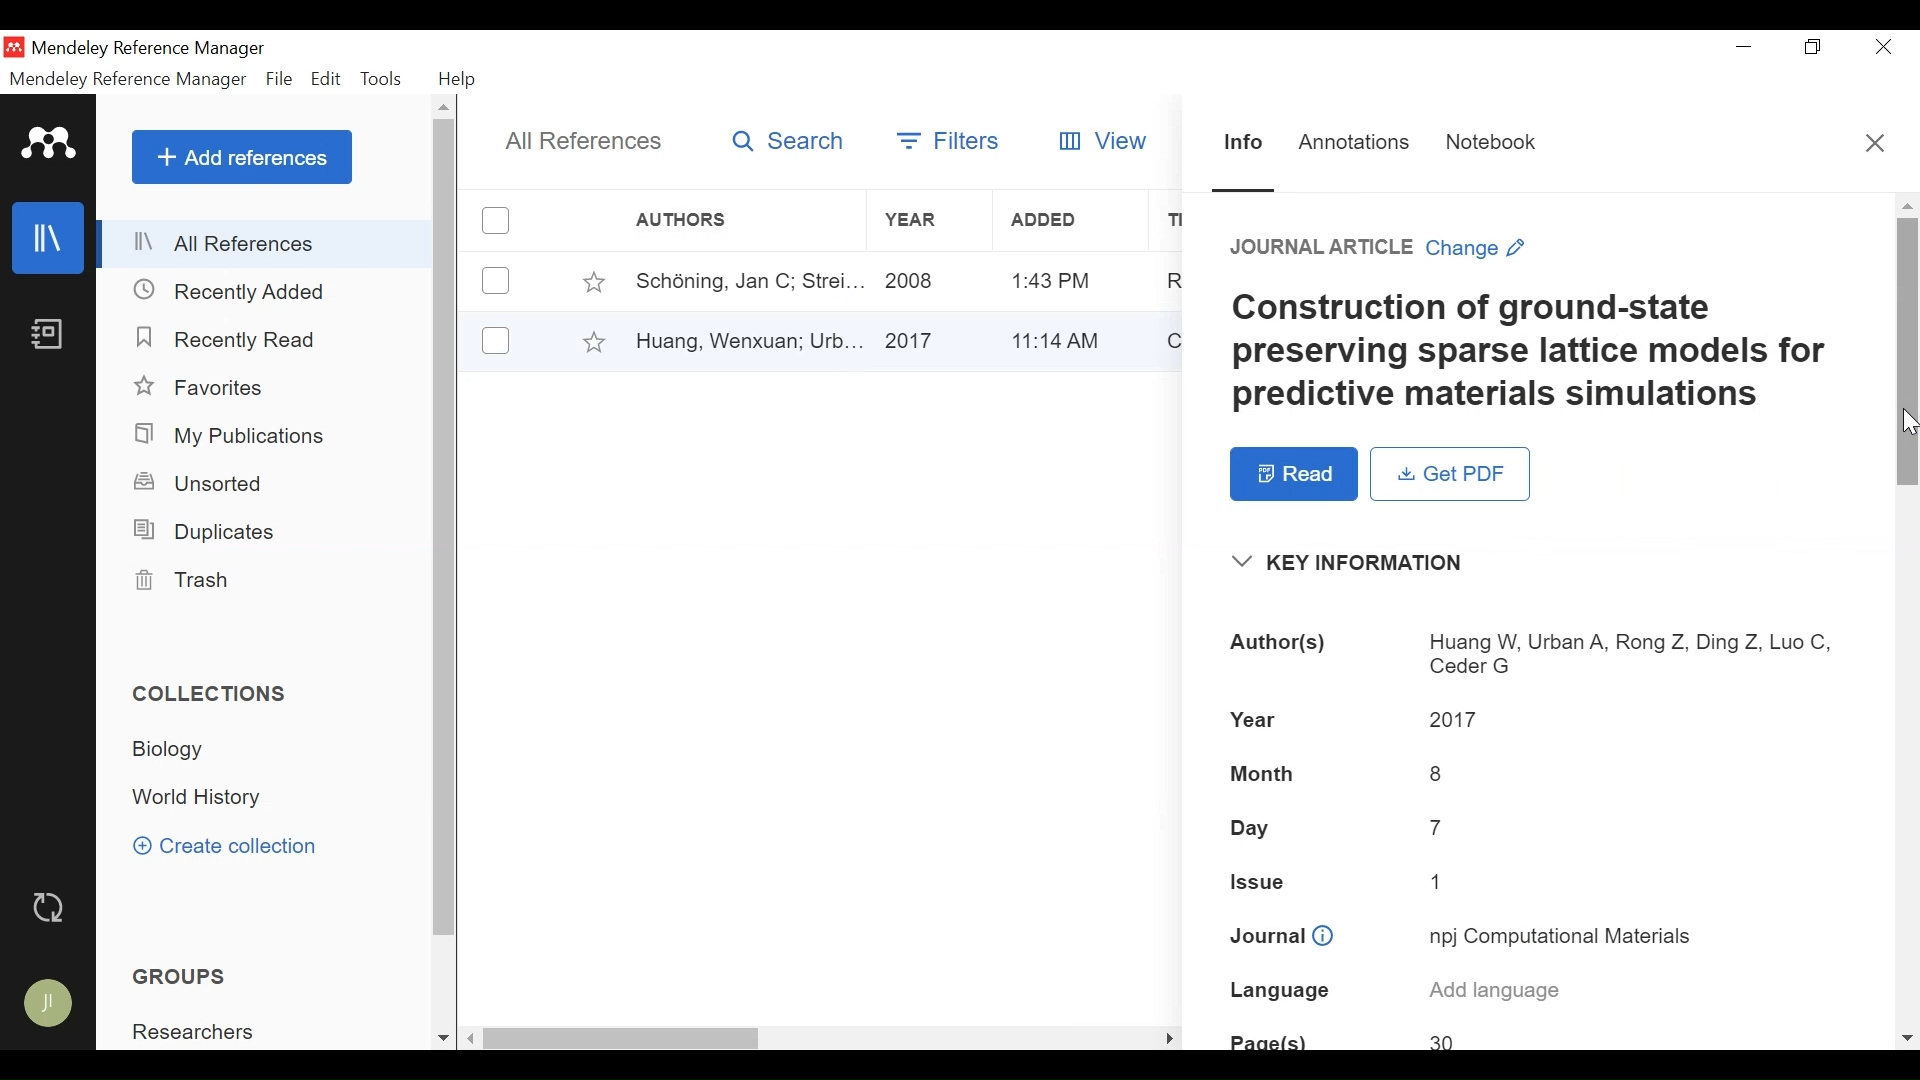 This screenshot has width=1920, height=1080. Describe the element at coordinates (1886, 46) in the screenshot. I see `Close` at that location.